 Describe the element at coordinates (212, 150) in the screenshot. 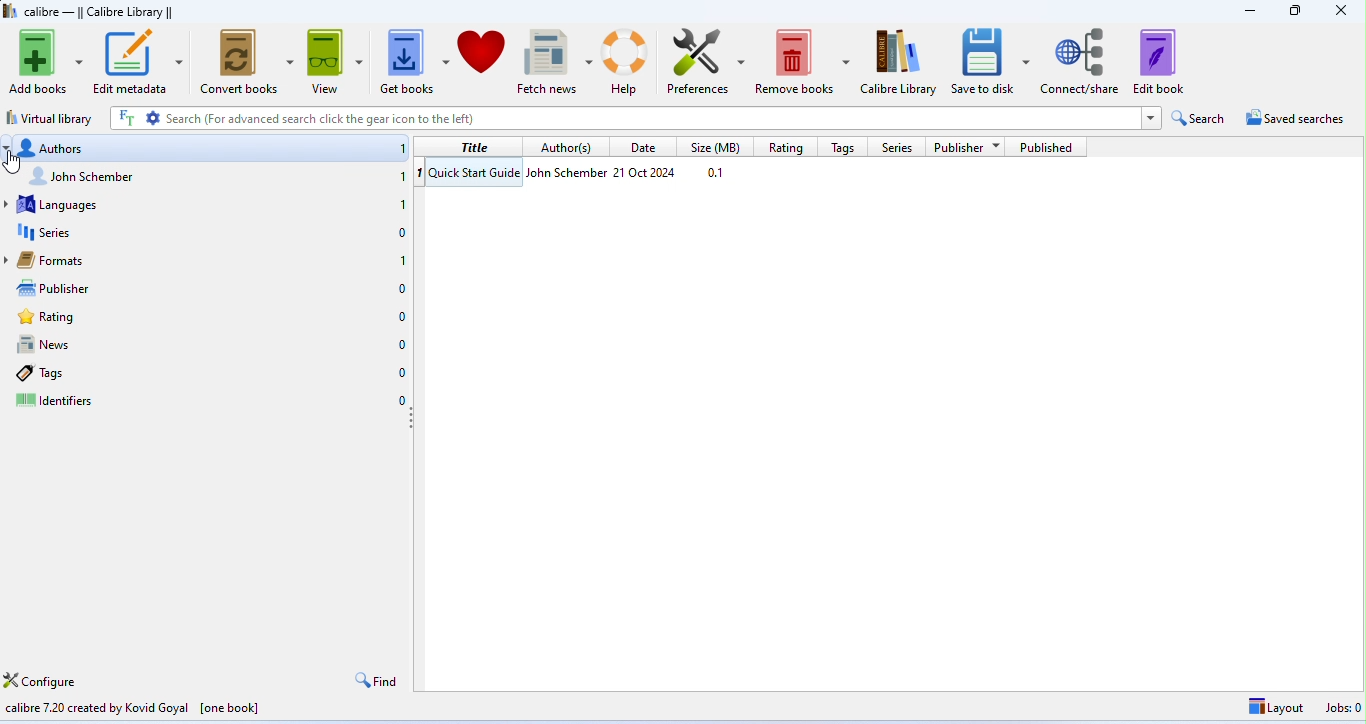

I see `authors` at that location.